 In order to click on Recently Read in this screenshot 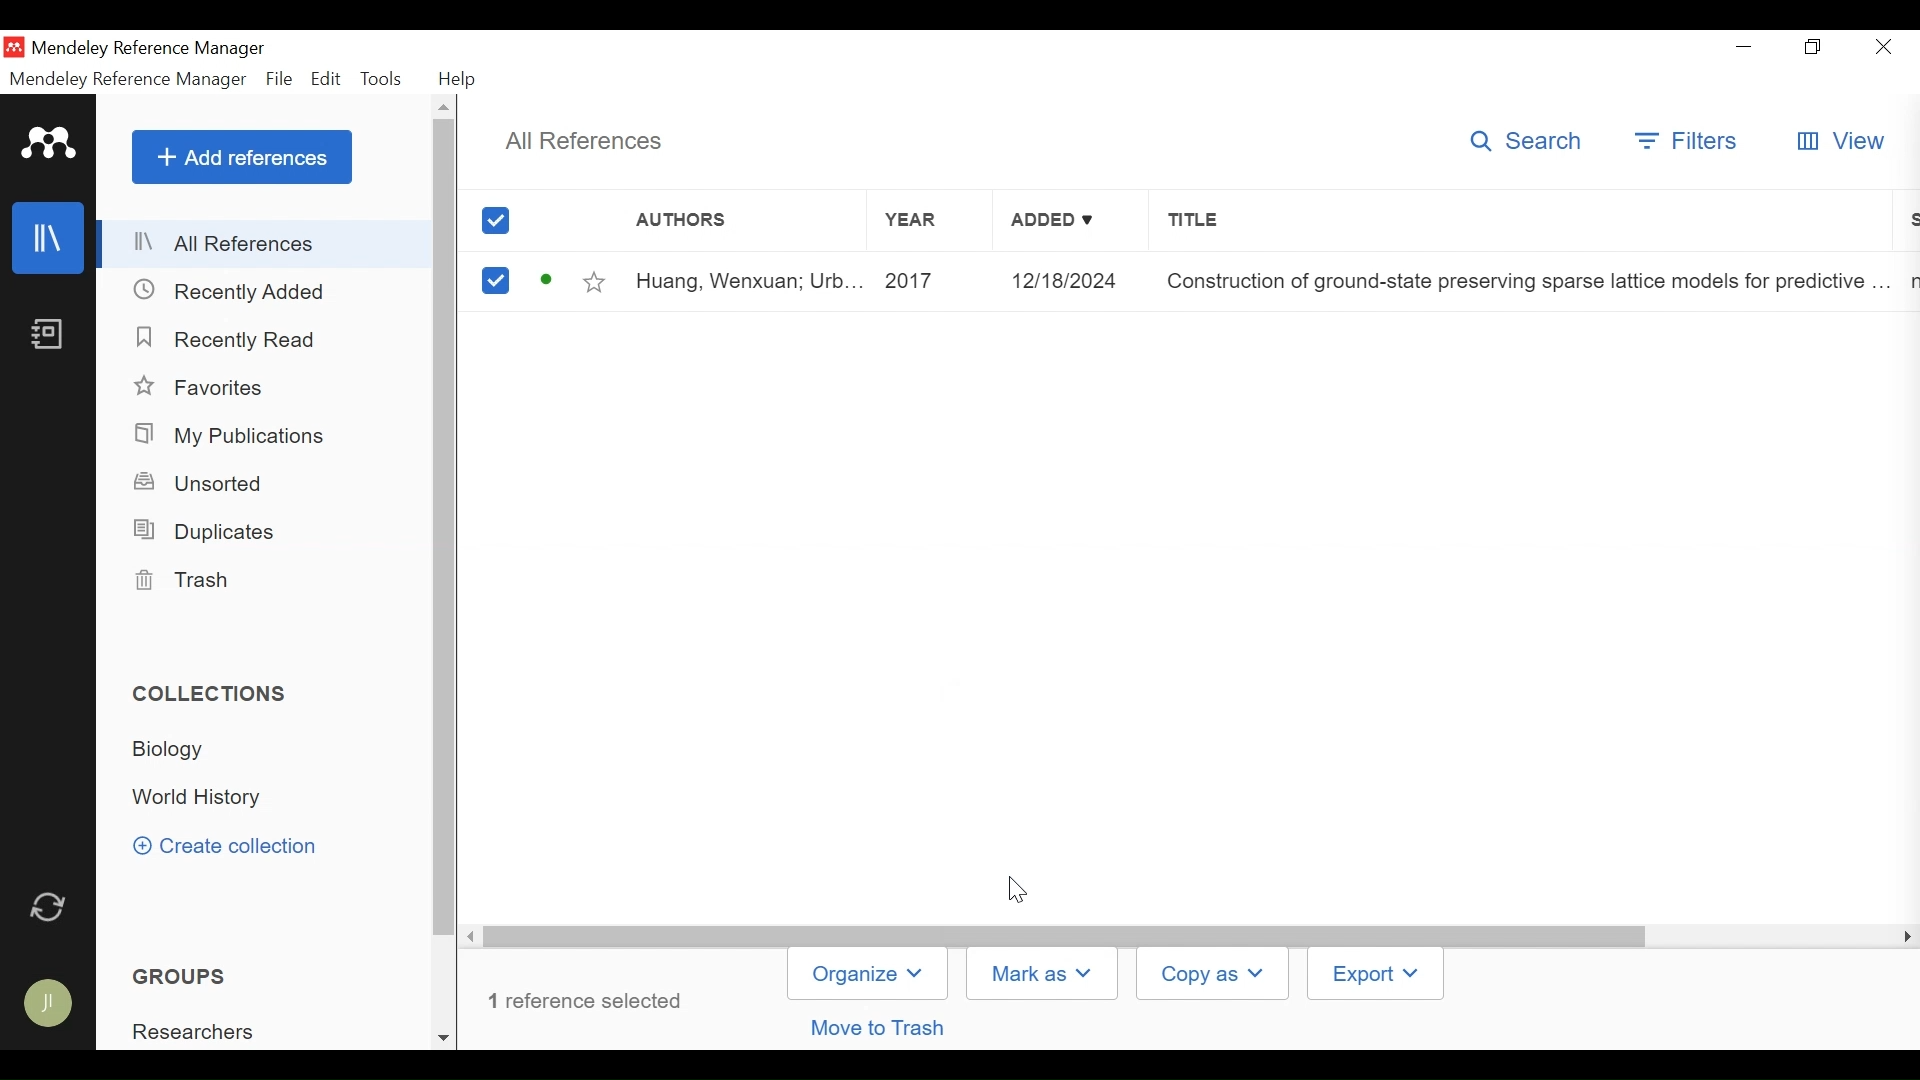, I will do `click(226, 339)`.